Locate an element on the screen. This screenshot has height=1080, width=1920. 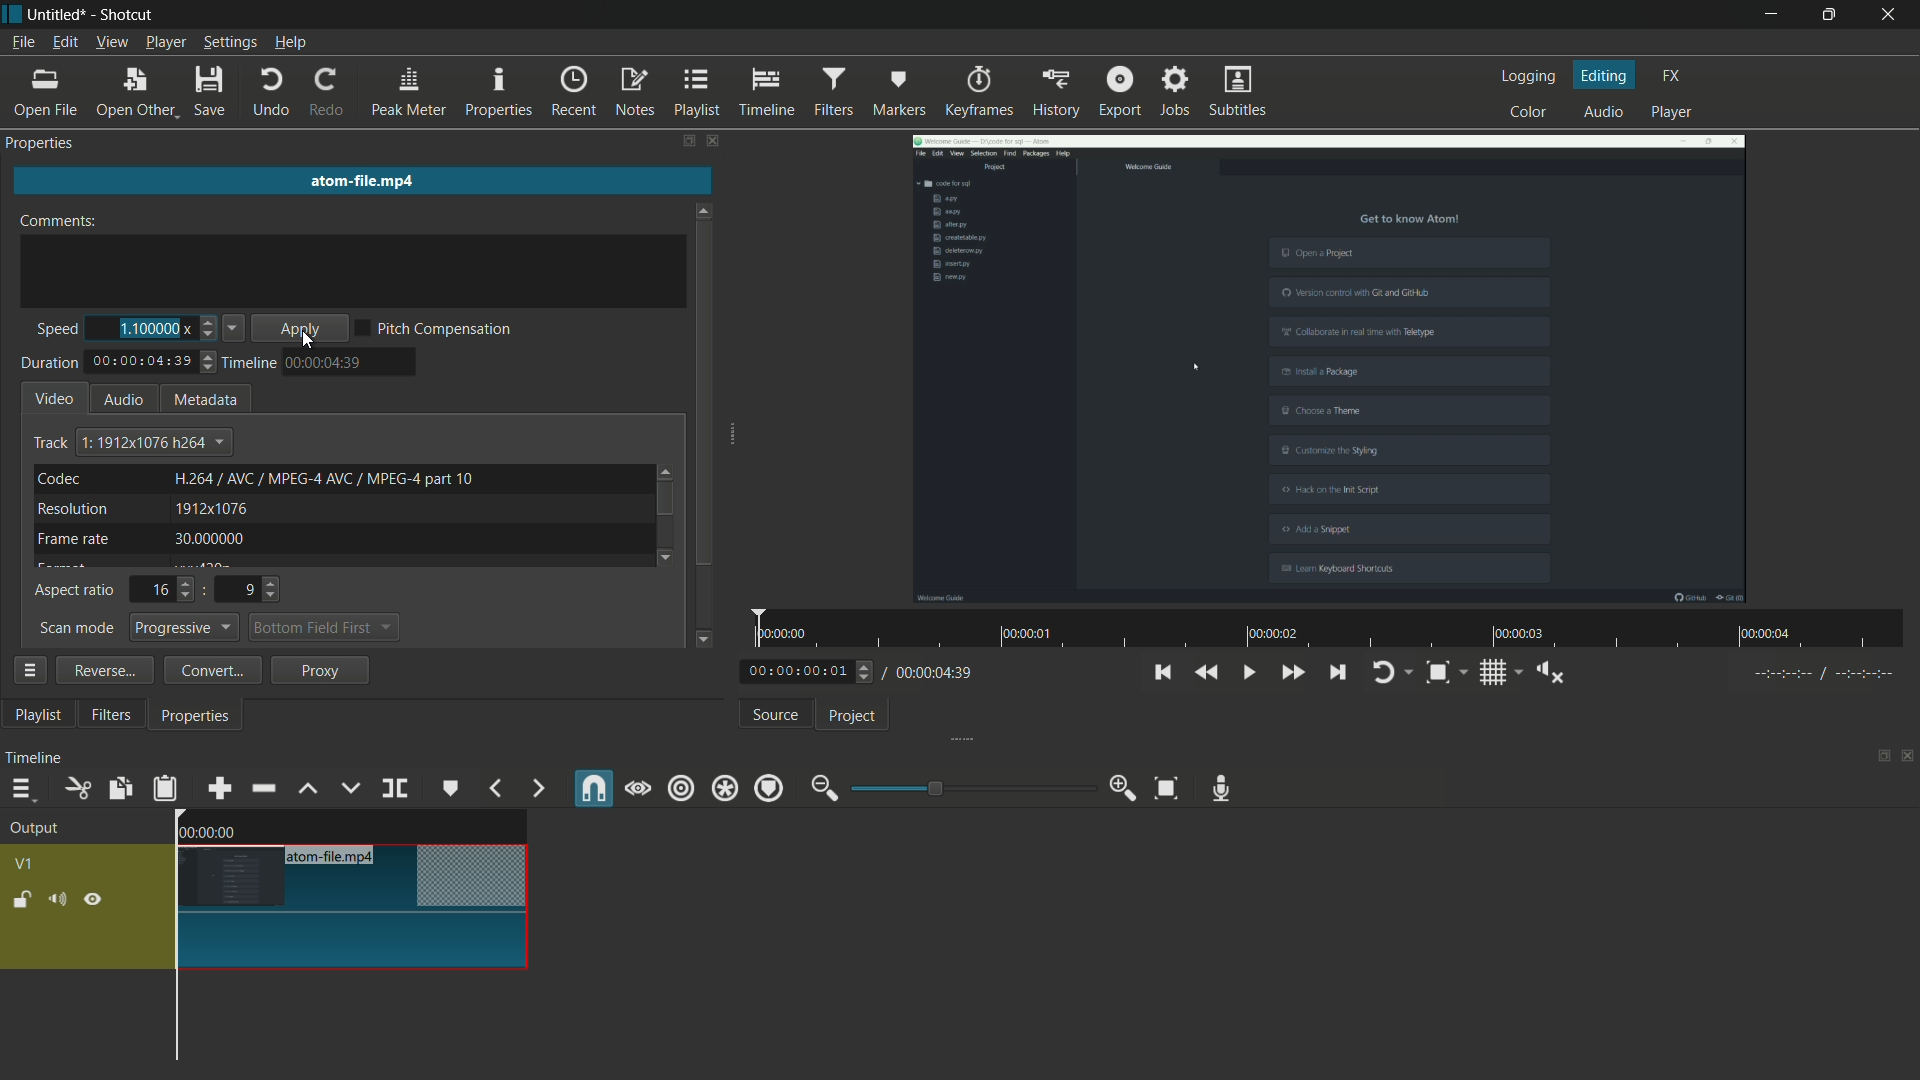
keyframes is located at coordinates (979, 90).